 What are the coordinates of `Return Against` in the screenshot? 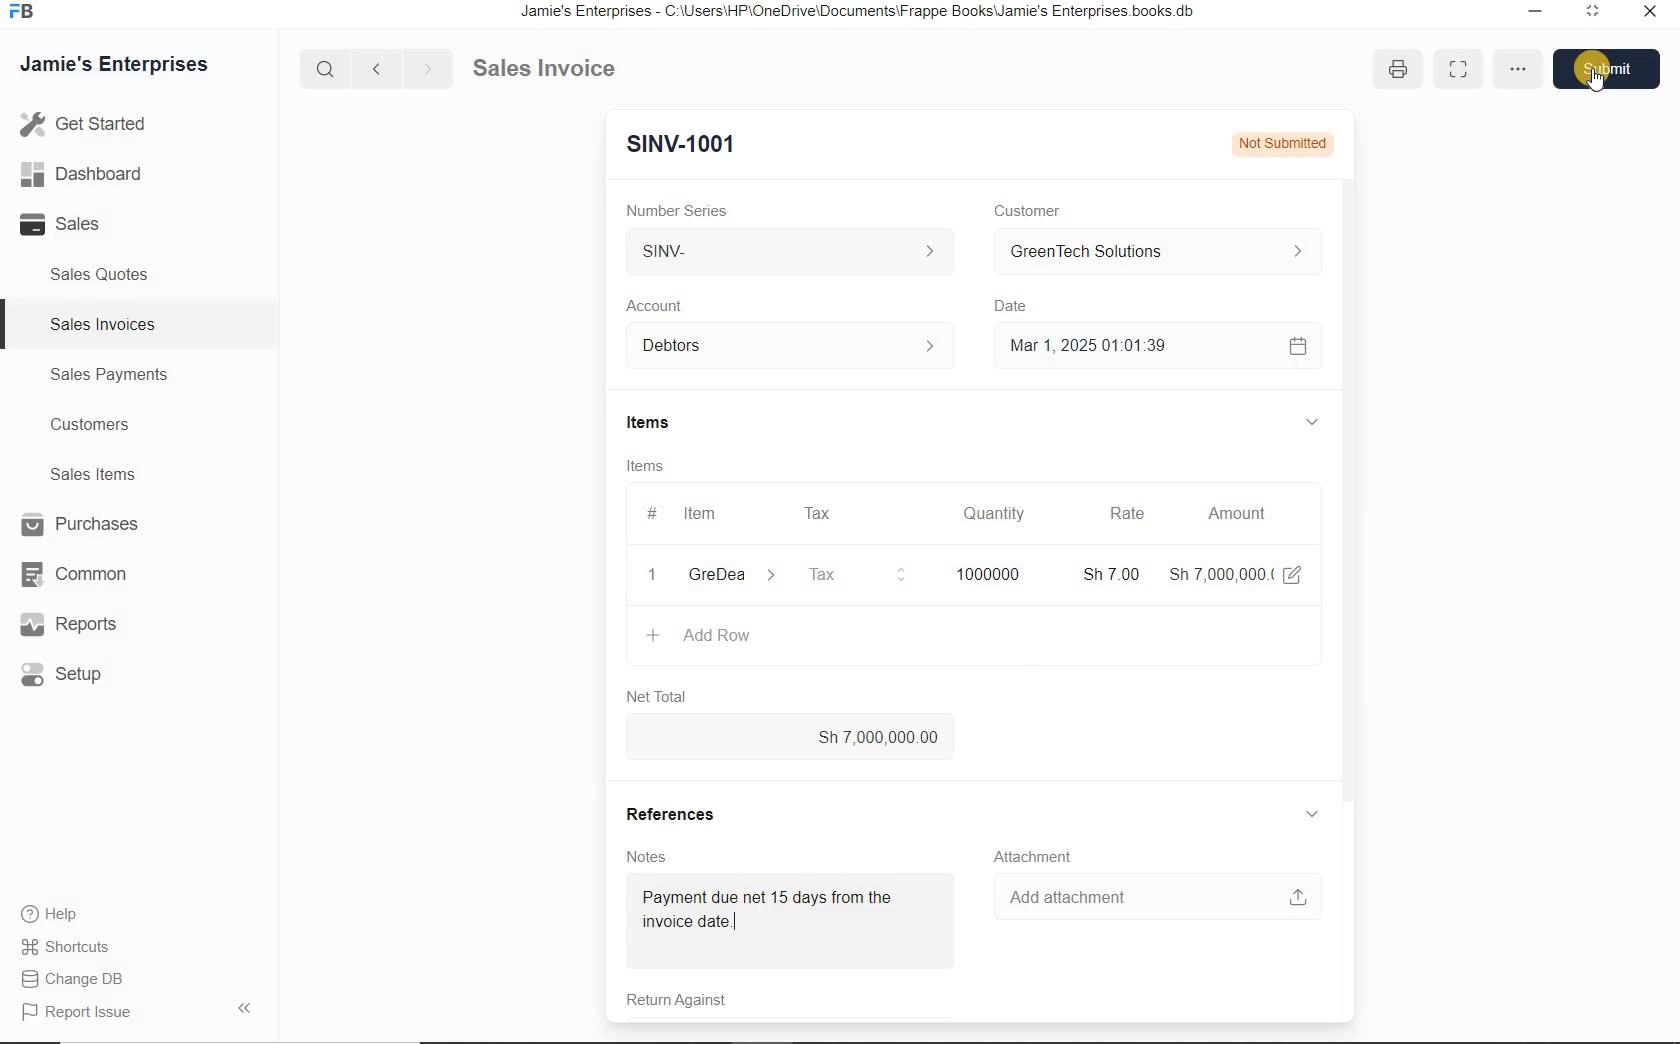 It's located at (672, 1003).